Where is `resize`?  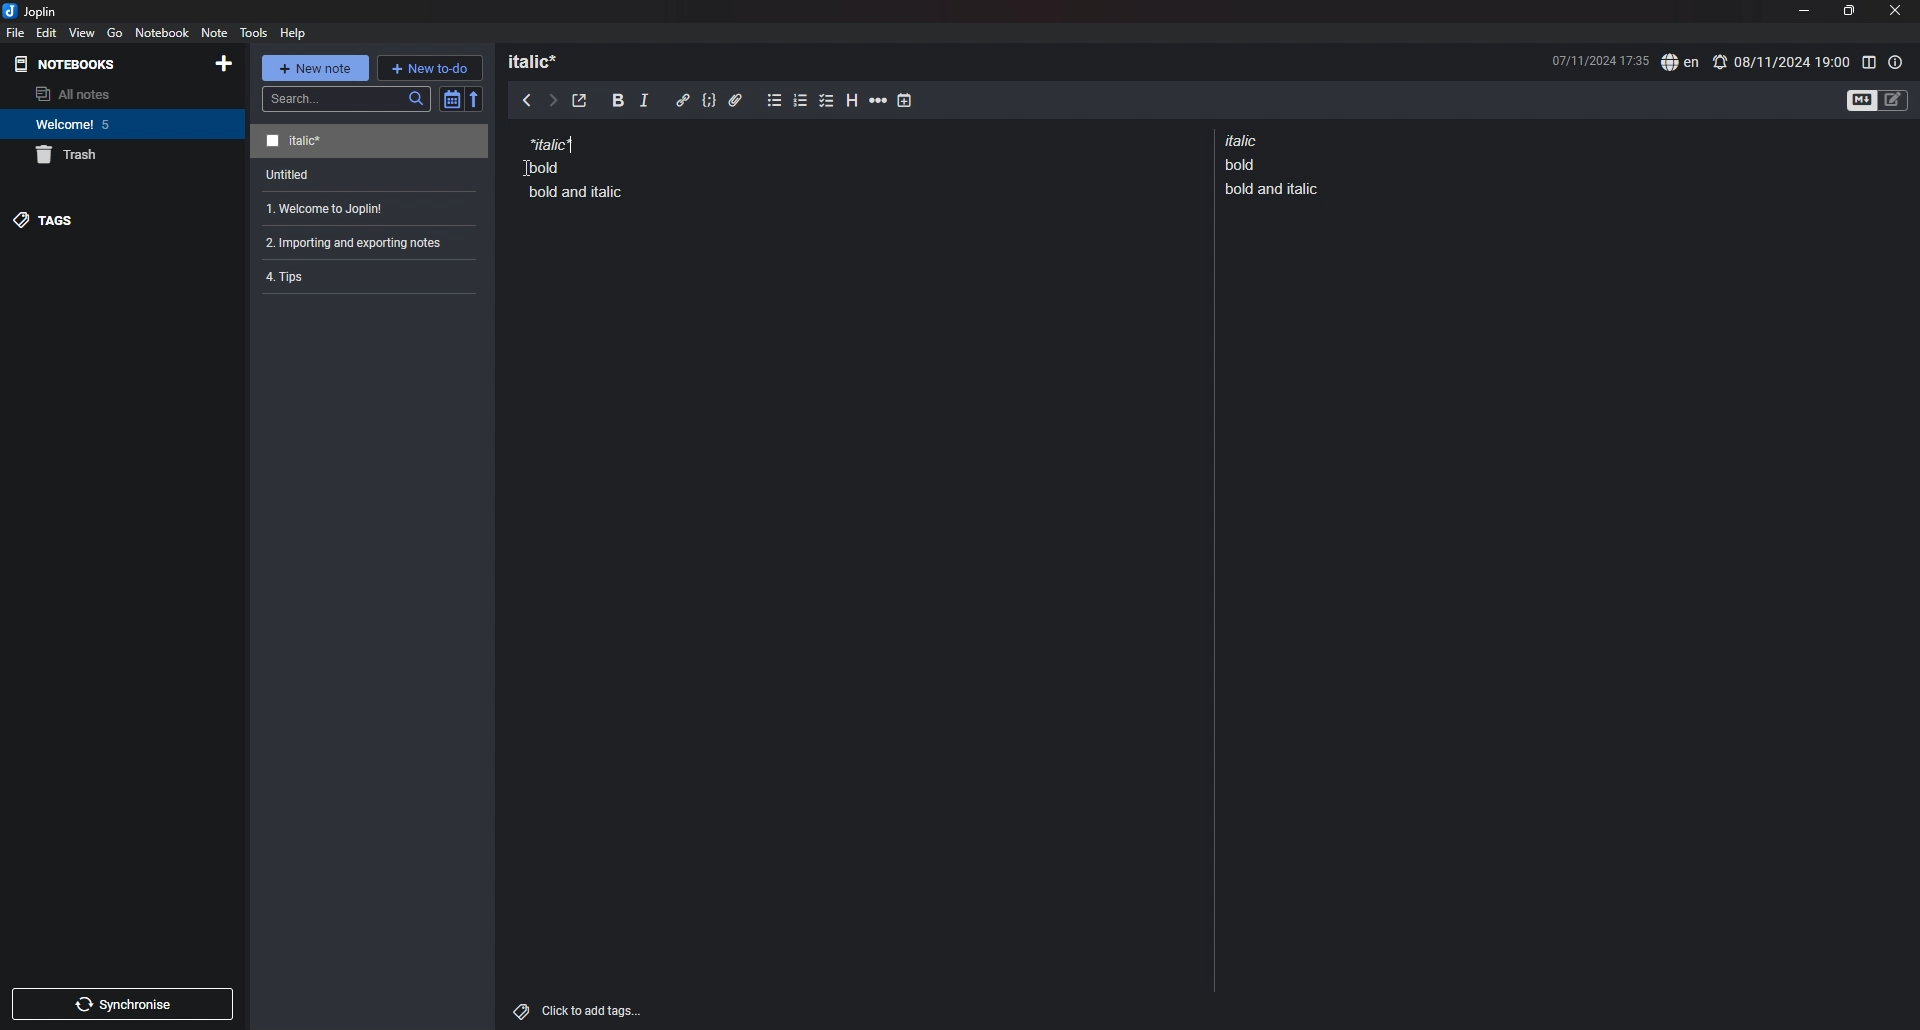
resize is located at coordinates (1848, 11).